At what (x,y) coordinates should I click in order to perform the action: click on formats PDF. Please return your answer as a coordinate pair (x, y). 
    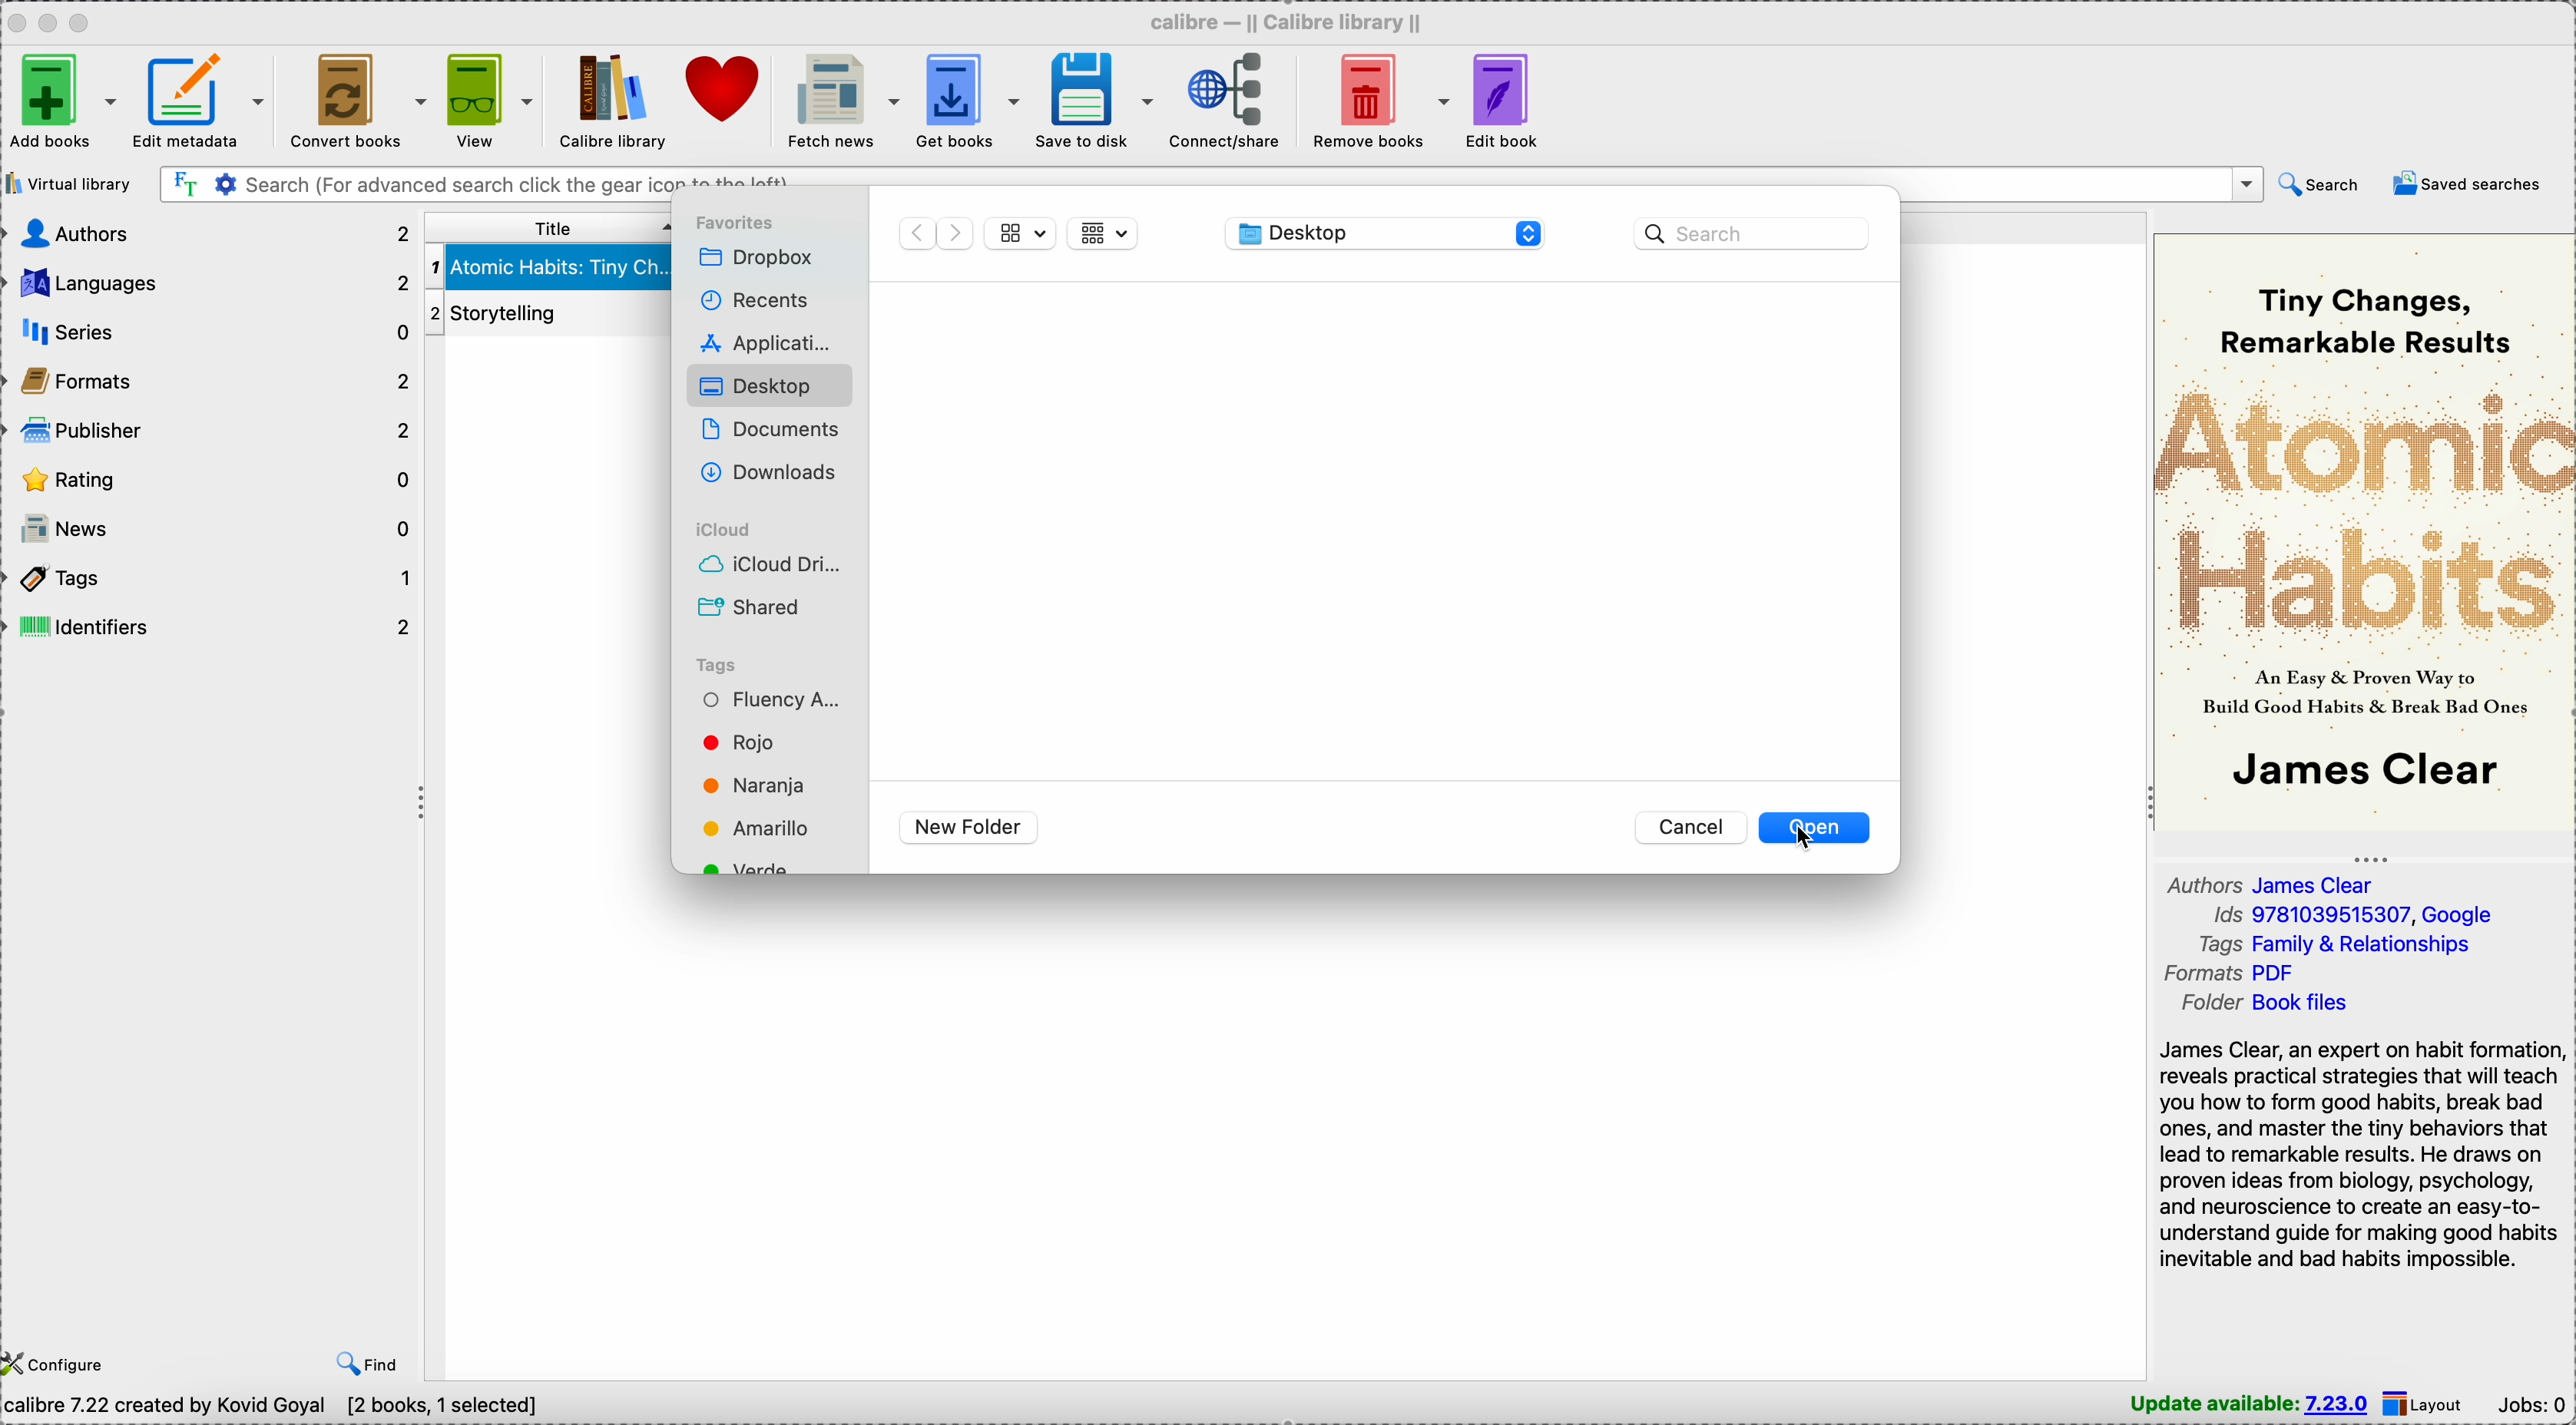
    Looking at the image, I should click on (2229, 972).